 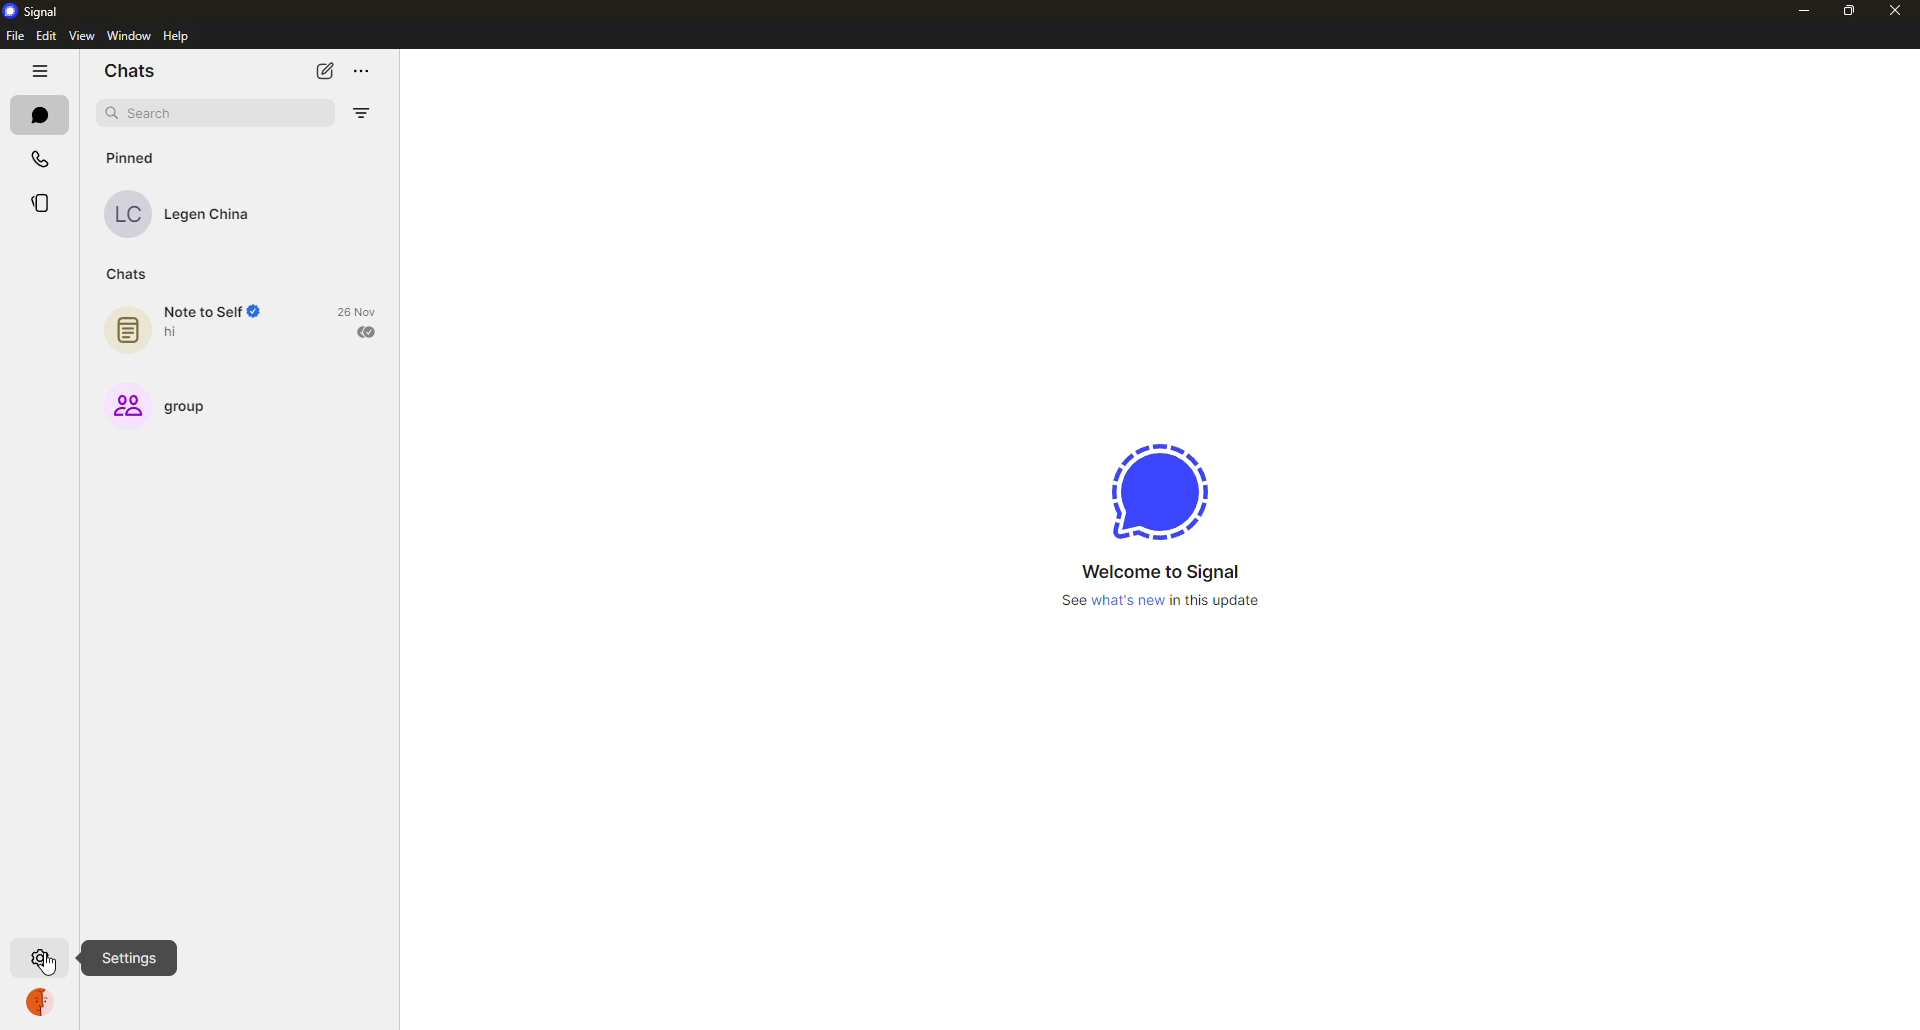 What do you see at coordinates (37, 158) in the screenshot?
I see `calls` at bounding box center [37, 158].